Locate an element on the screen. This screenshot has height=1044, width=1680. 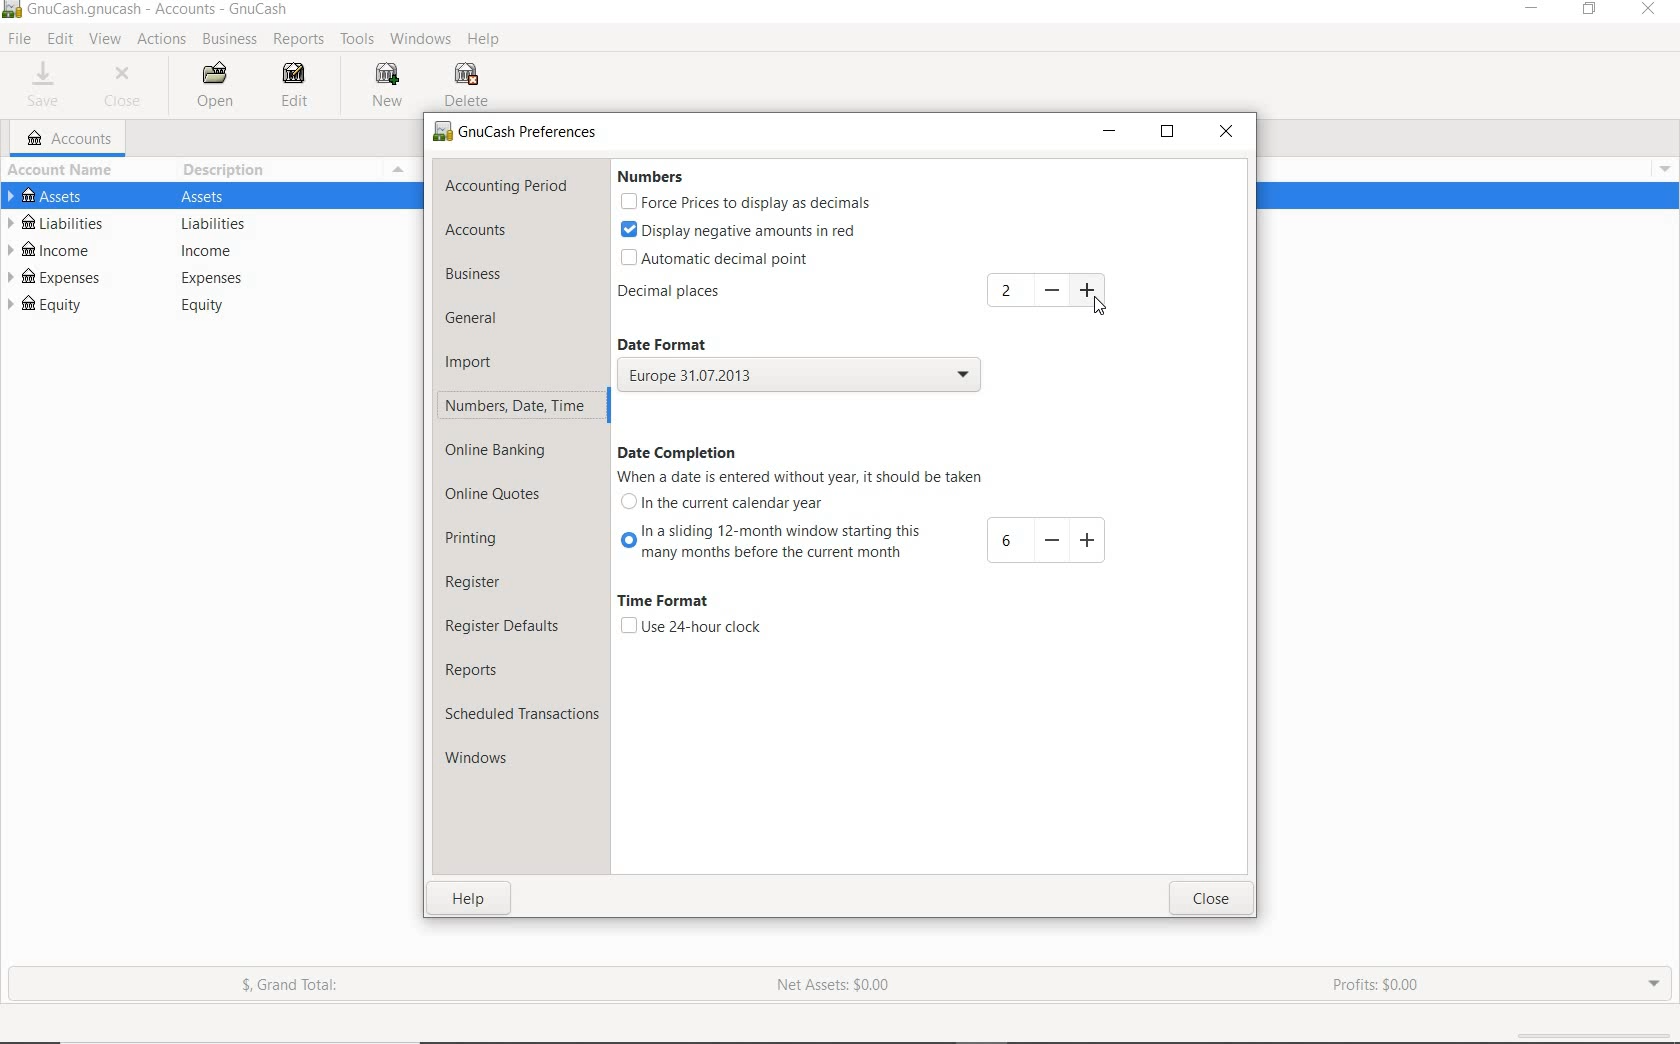
business is located at coordinates (479, 274).